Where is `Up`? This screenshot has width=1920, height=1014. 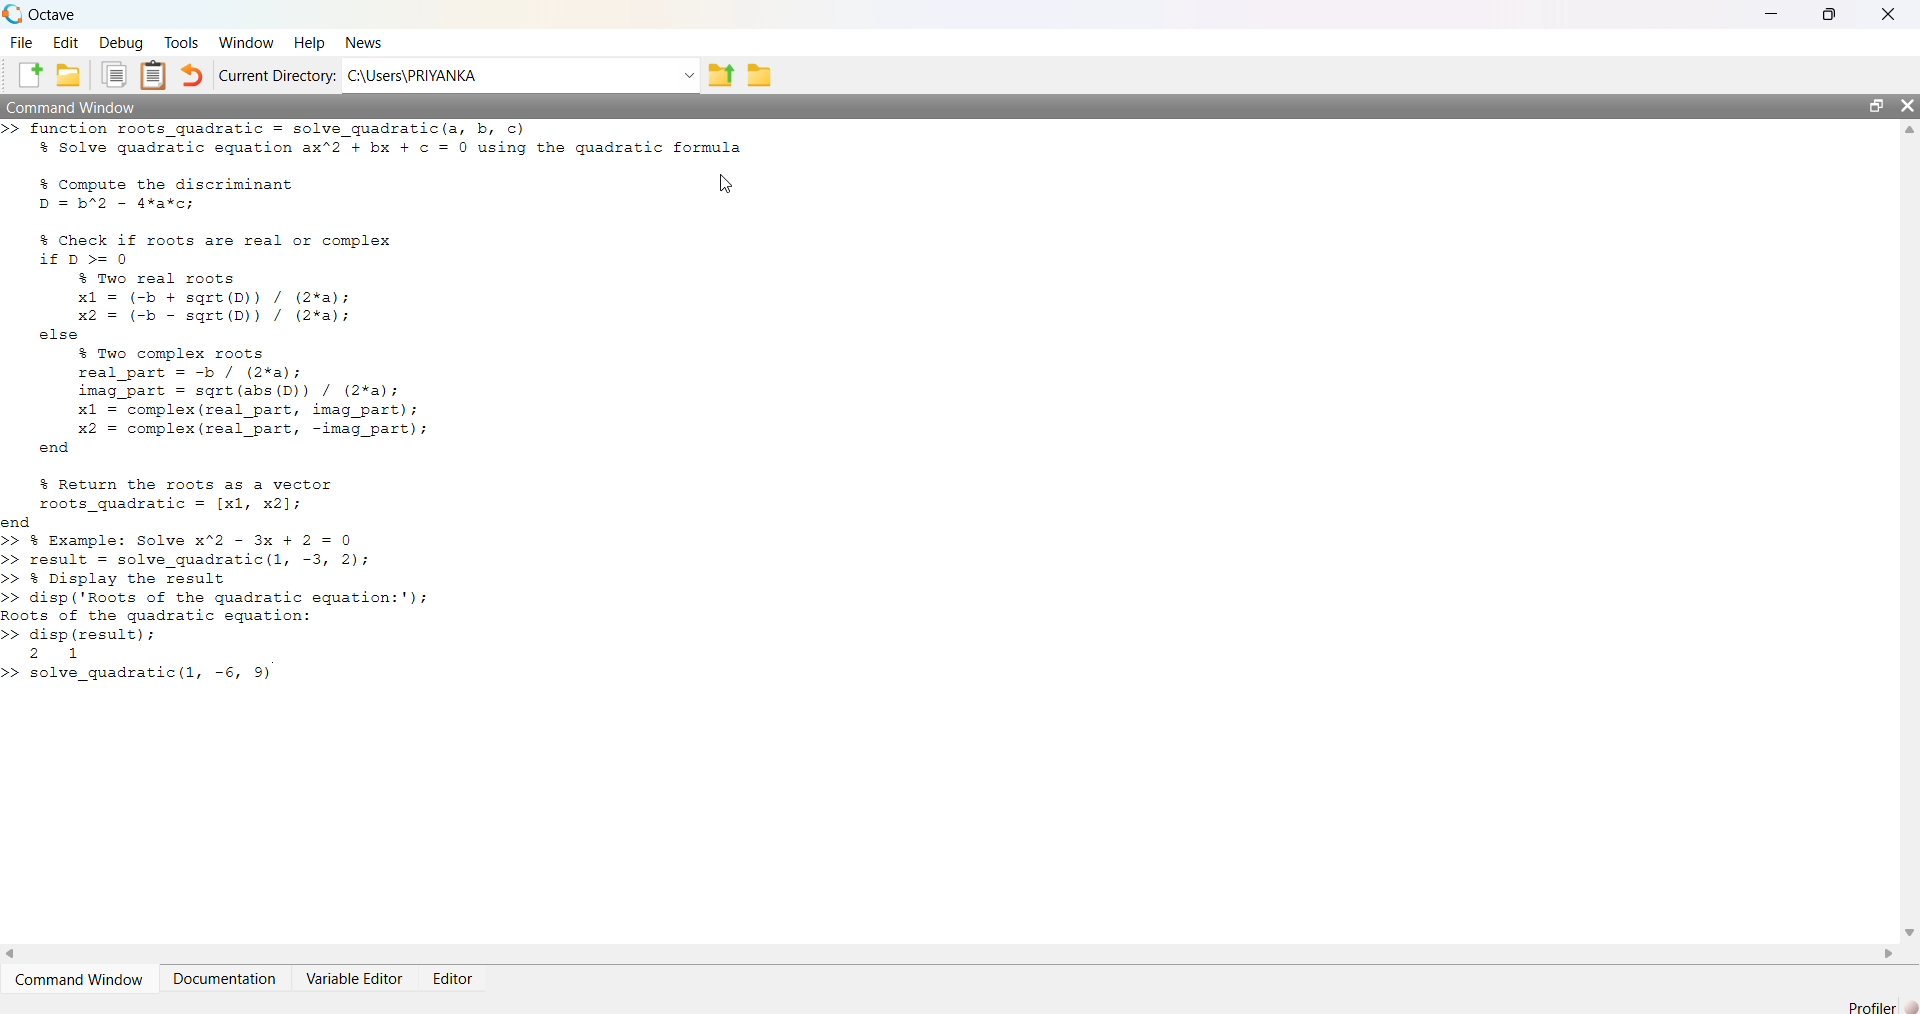
Up is located at coordinates (1908, 132).